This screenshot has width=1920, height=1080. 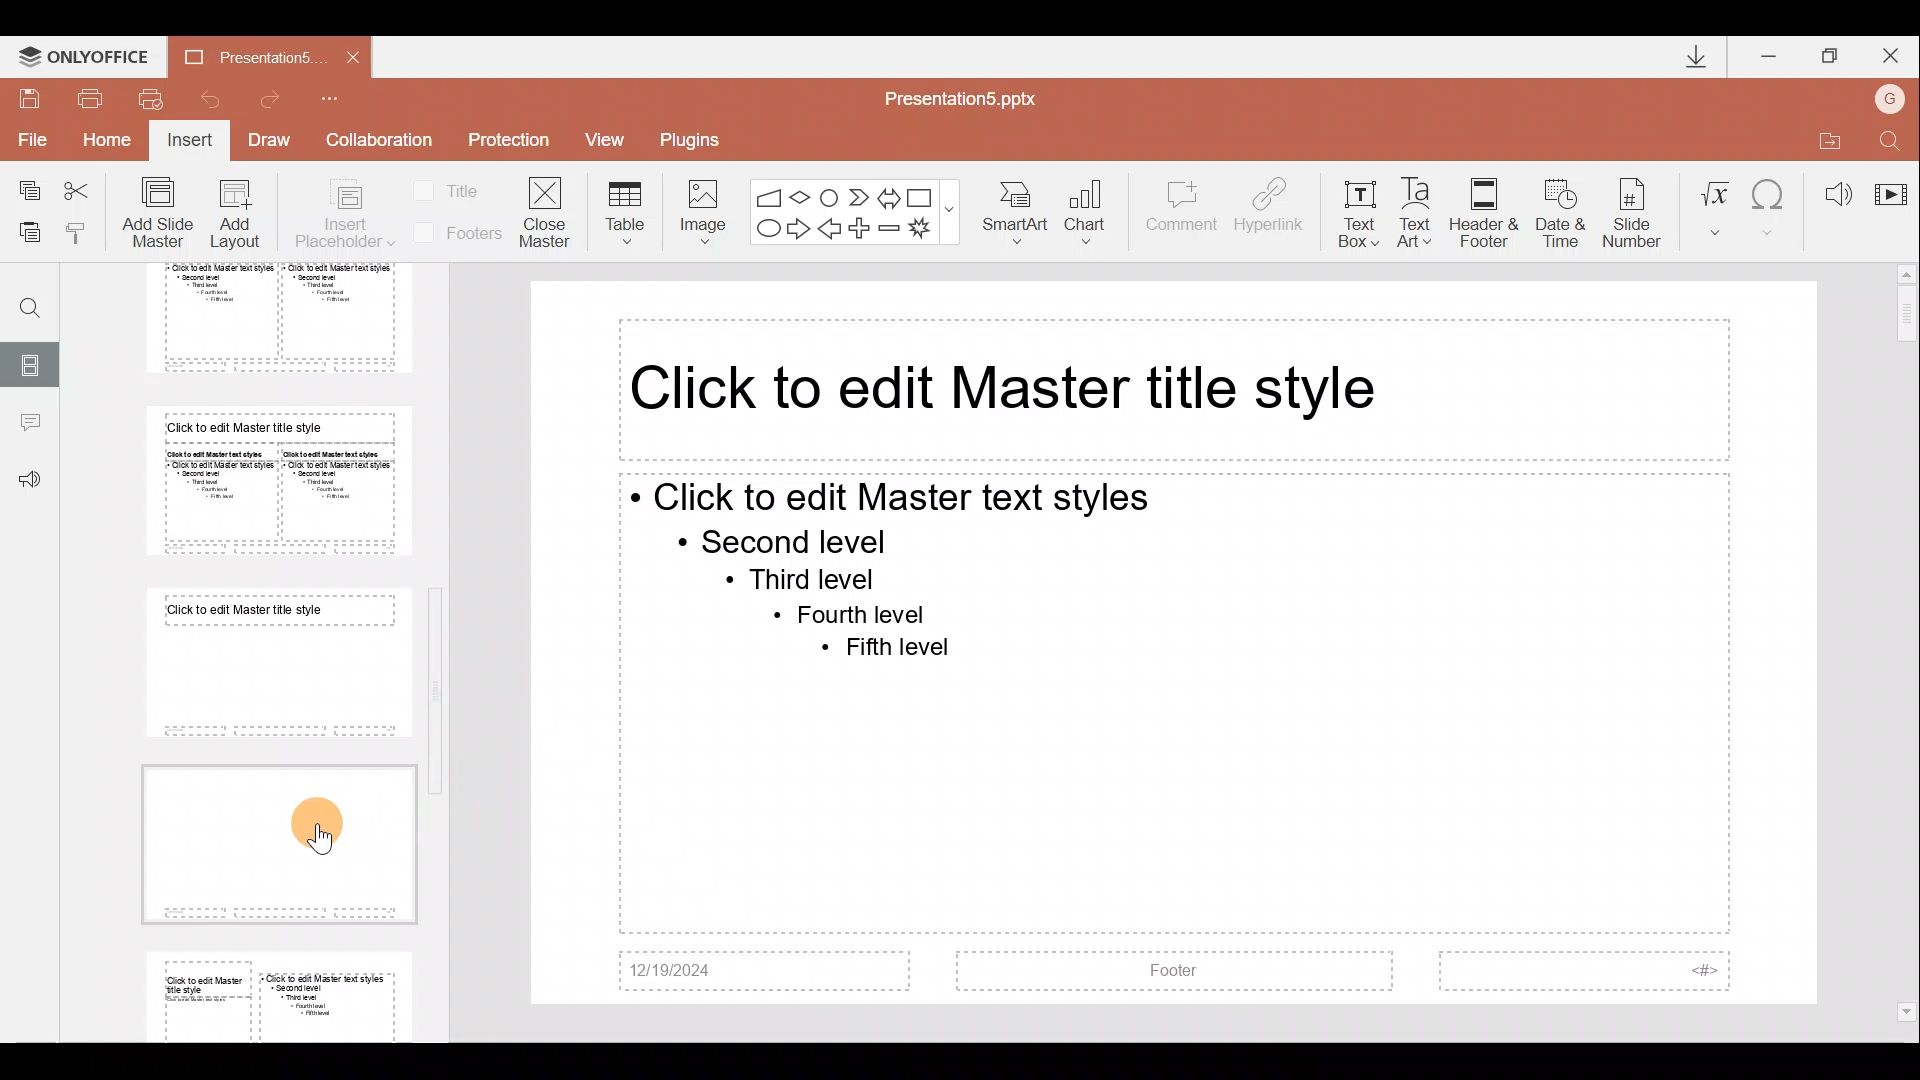 What do you see at coordinates (22, 190) in the screenshot?
I see `Copy` at bounding box center [22, 190].